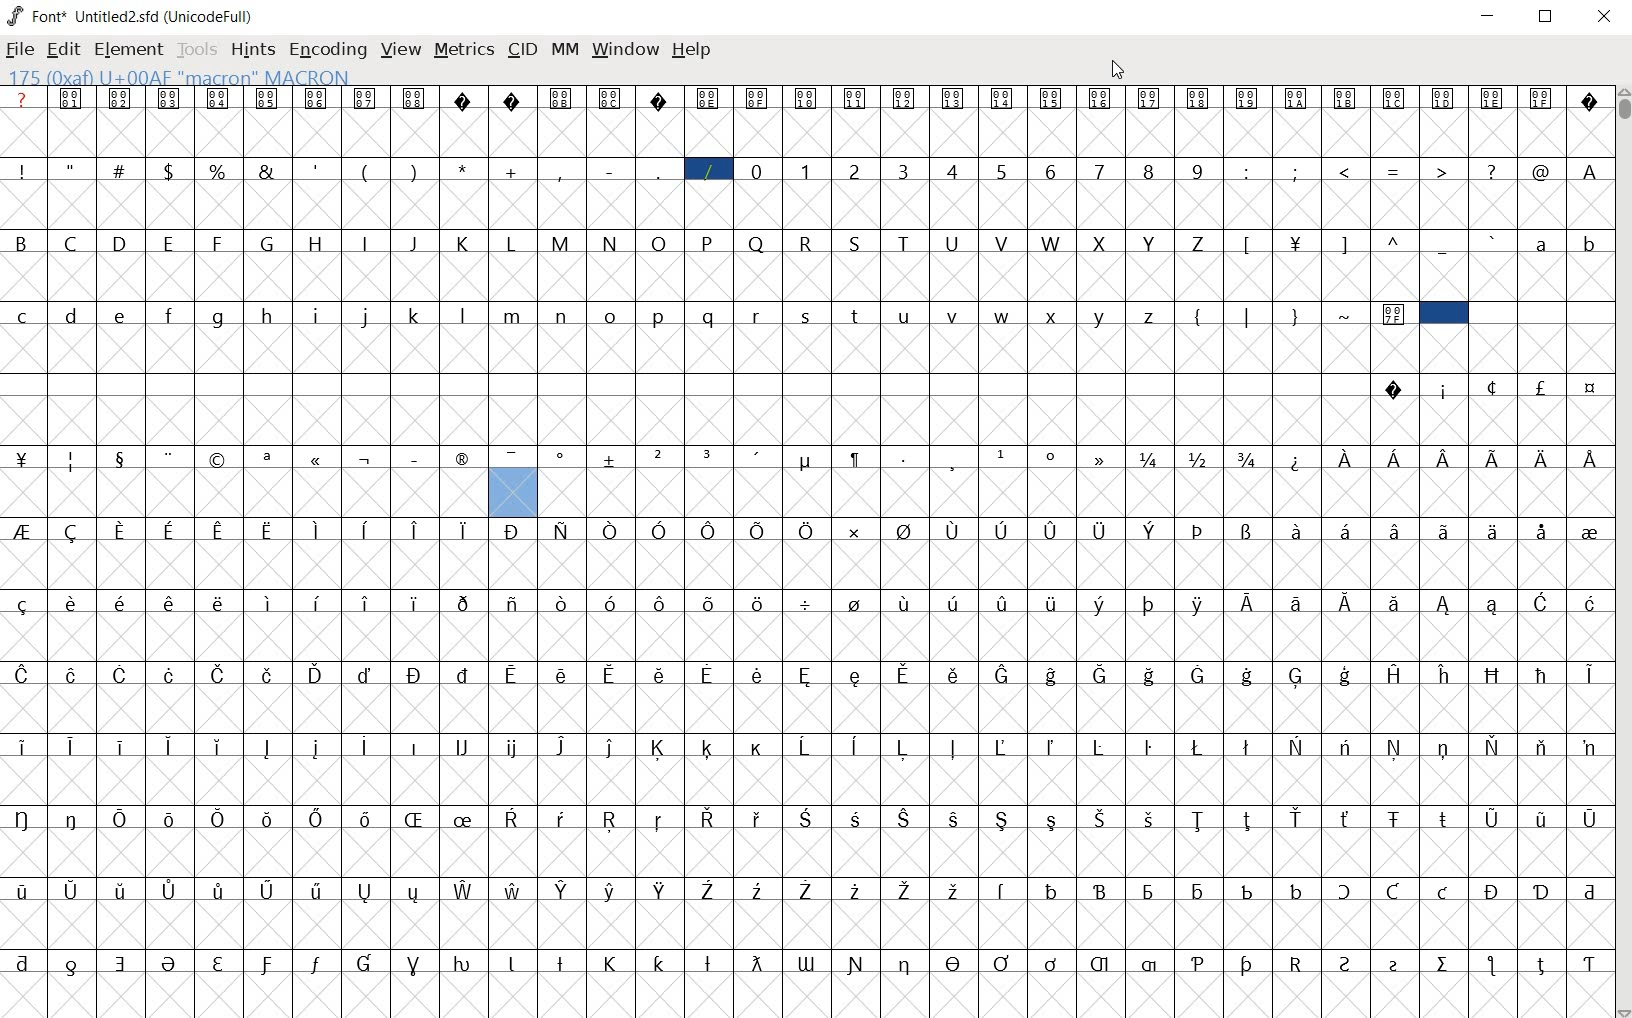  Describe the element at coordinates (1587, 243) in the screenshot. I see `b` at that location.